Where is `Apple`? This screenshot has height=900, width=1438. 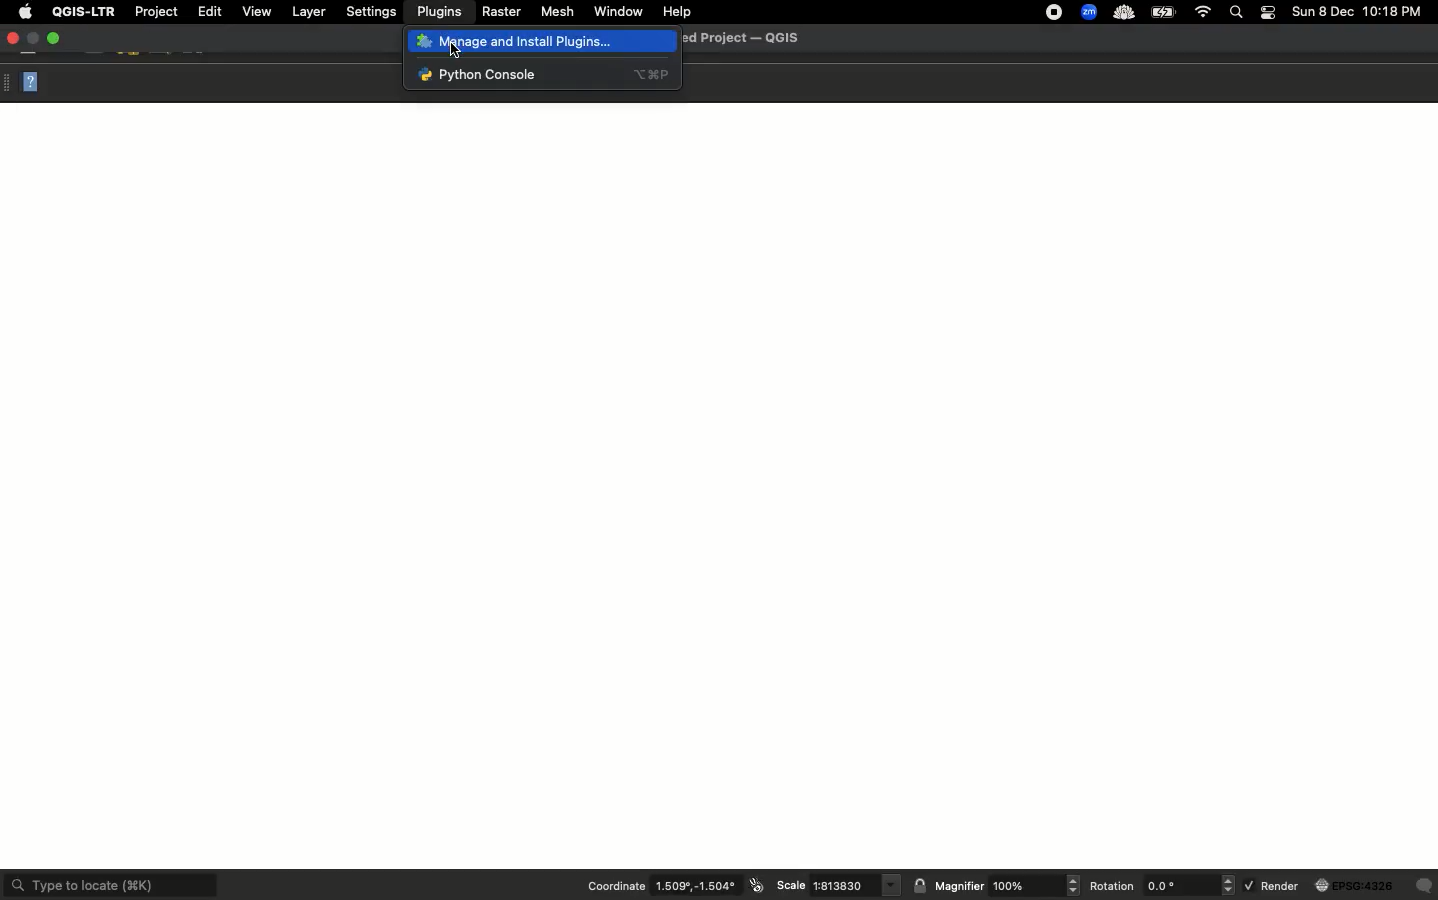
Apple is located at coordinates (25, 10).